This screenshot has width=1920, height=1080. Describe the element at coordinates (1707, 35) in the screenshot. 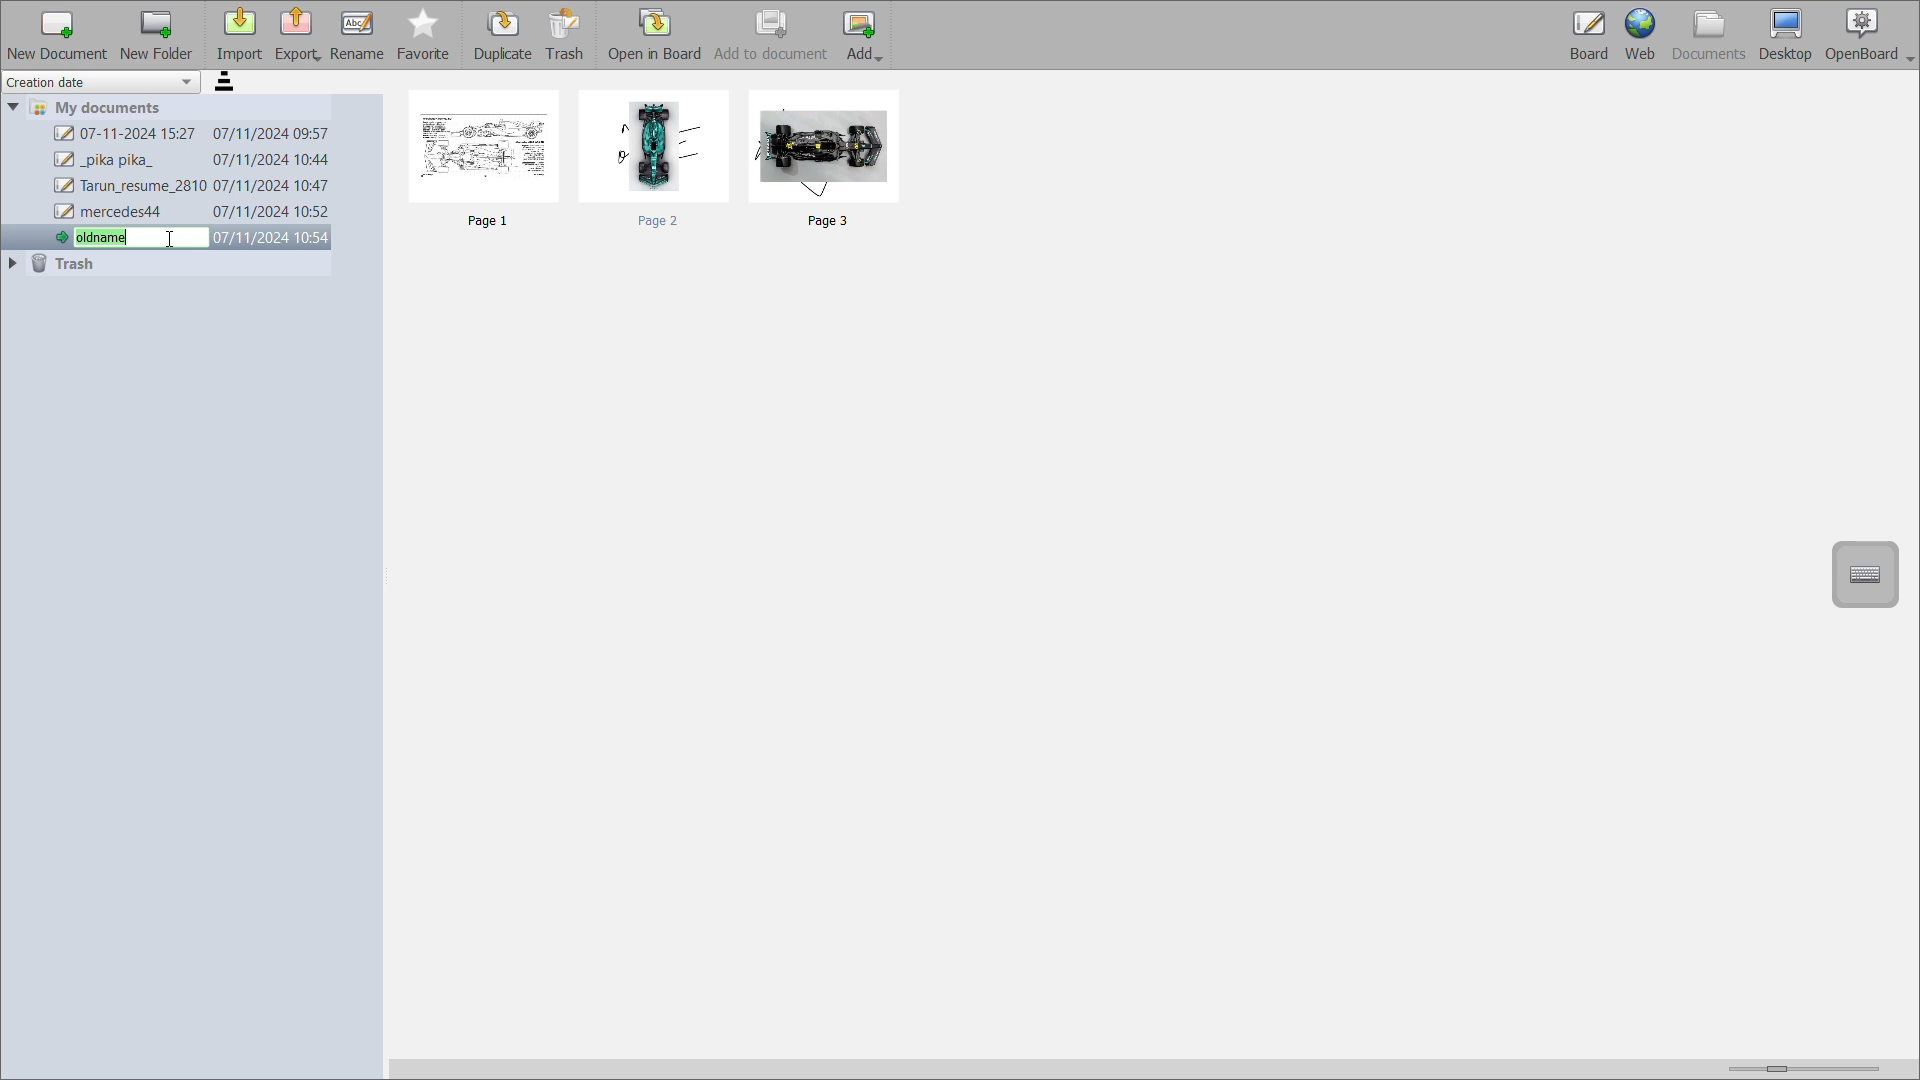

I see `documents` at that location.